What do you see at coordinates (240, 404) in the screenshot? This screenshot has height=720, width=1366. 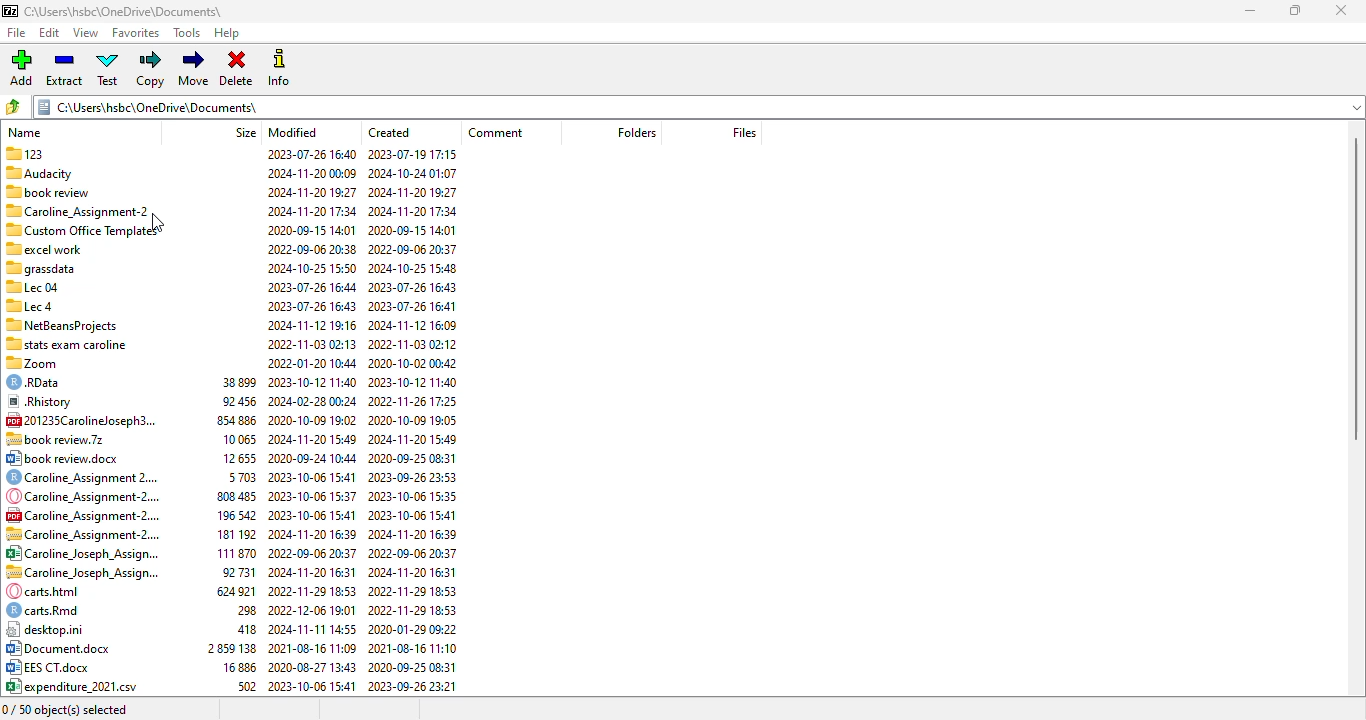 I see `92450` at bounding box center [240, 404].